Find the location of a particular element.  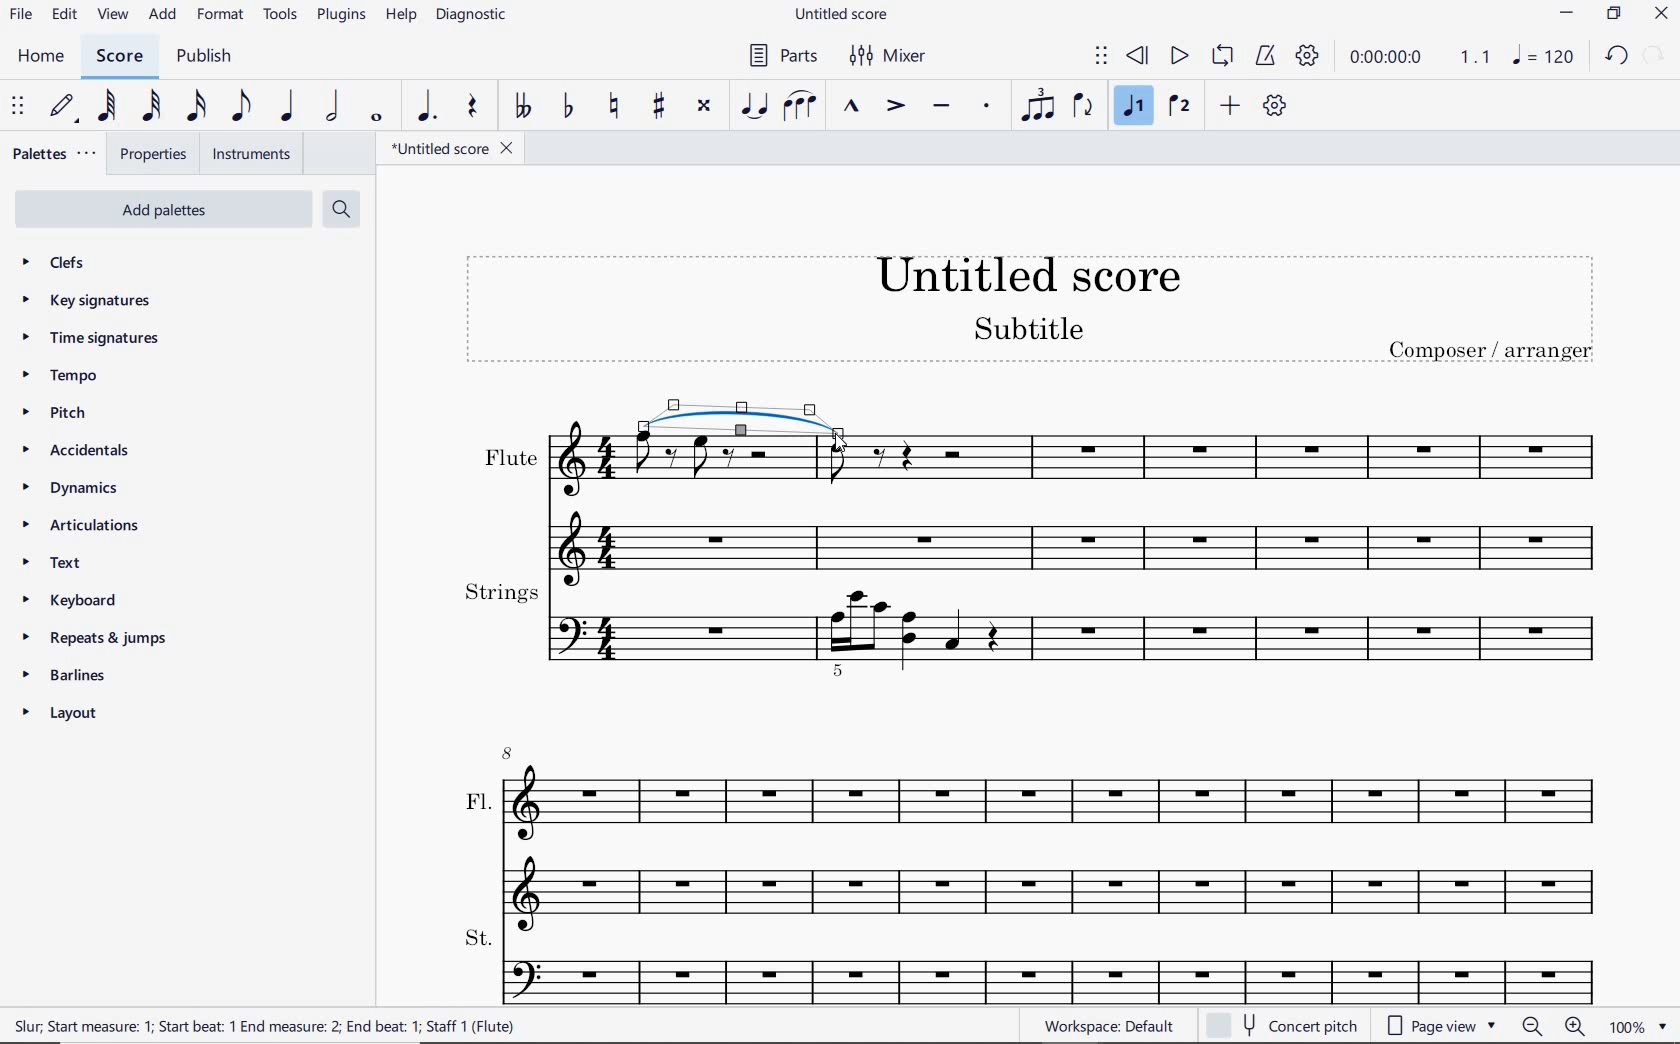

ACCENT is located at coordinates (891, 108).